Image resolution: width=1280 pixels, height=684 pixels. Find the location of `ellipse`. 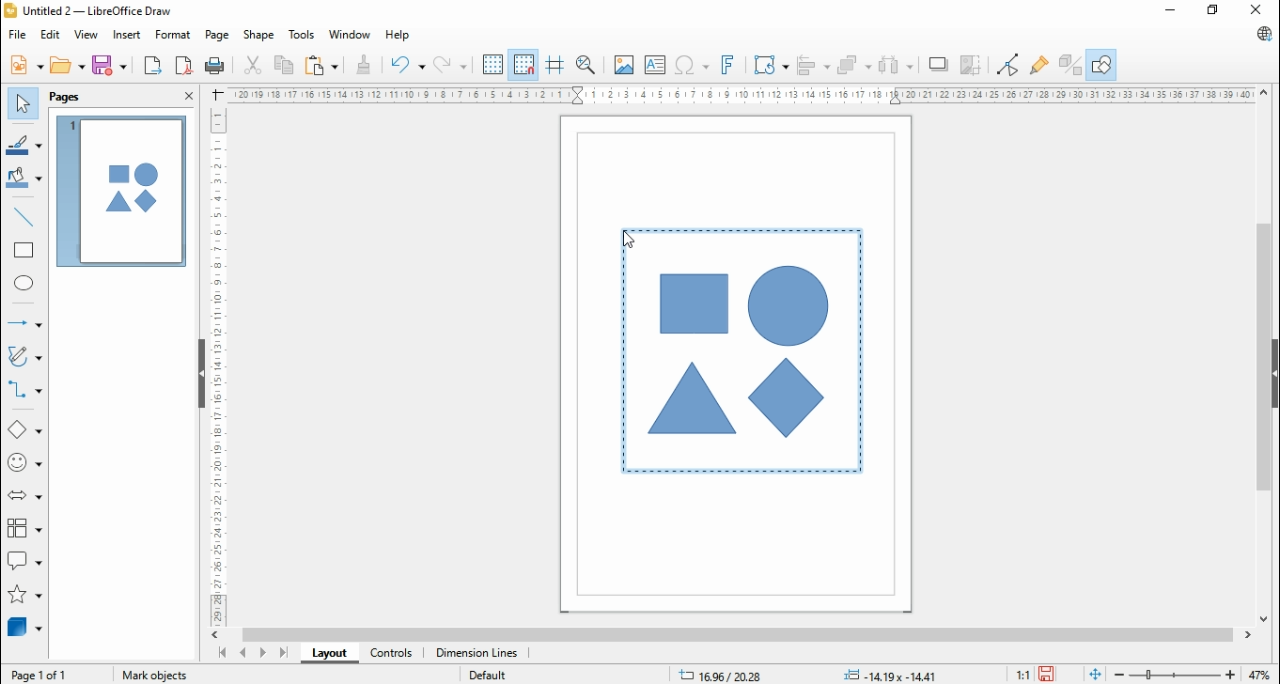

ellipse is located at coordinates (26, 285).